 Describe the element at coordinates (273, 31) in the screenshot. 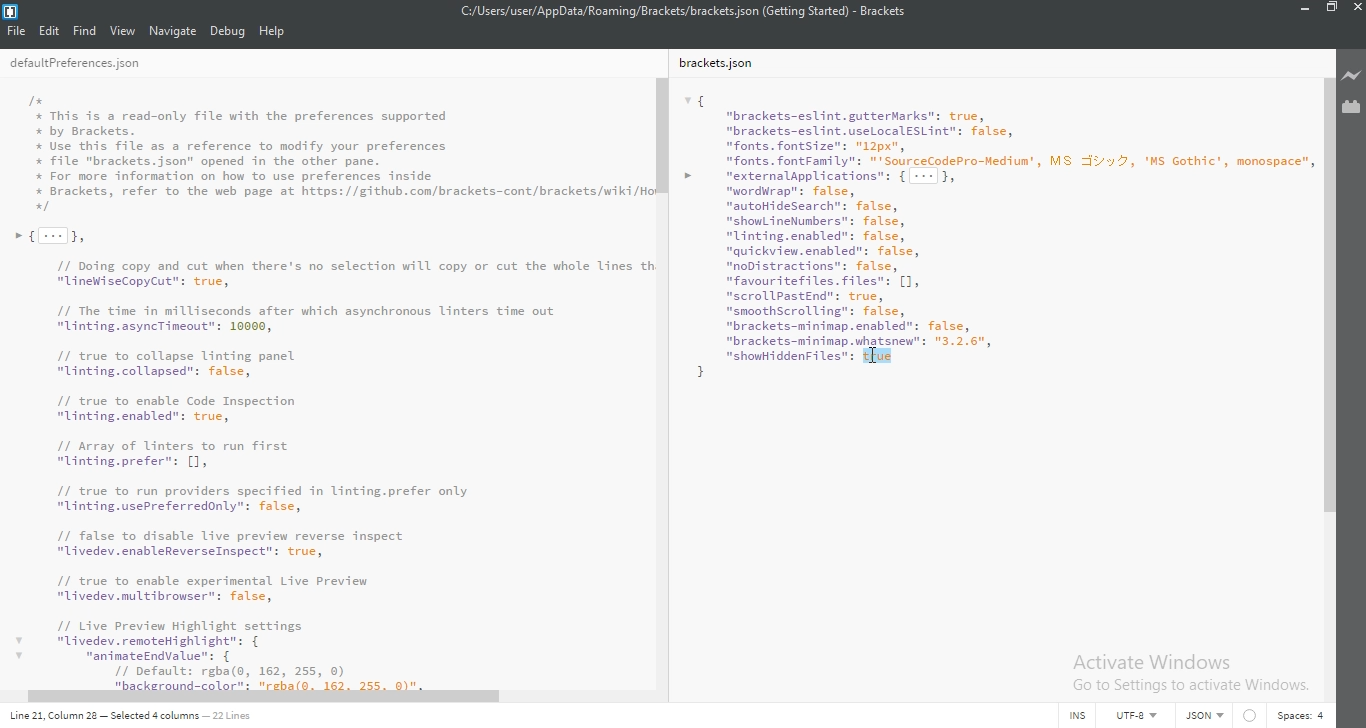

I see `help` at that location.